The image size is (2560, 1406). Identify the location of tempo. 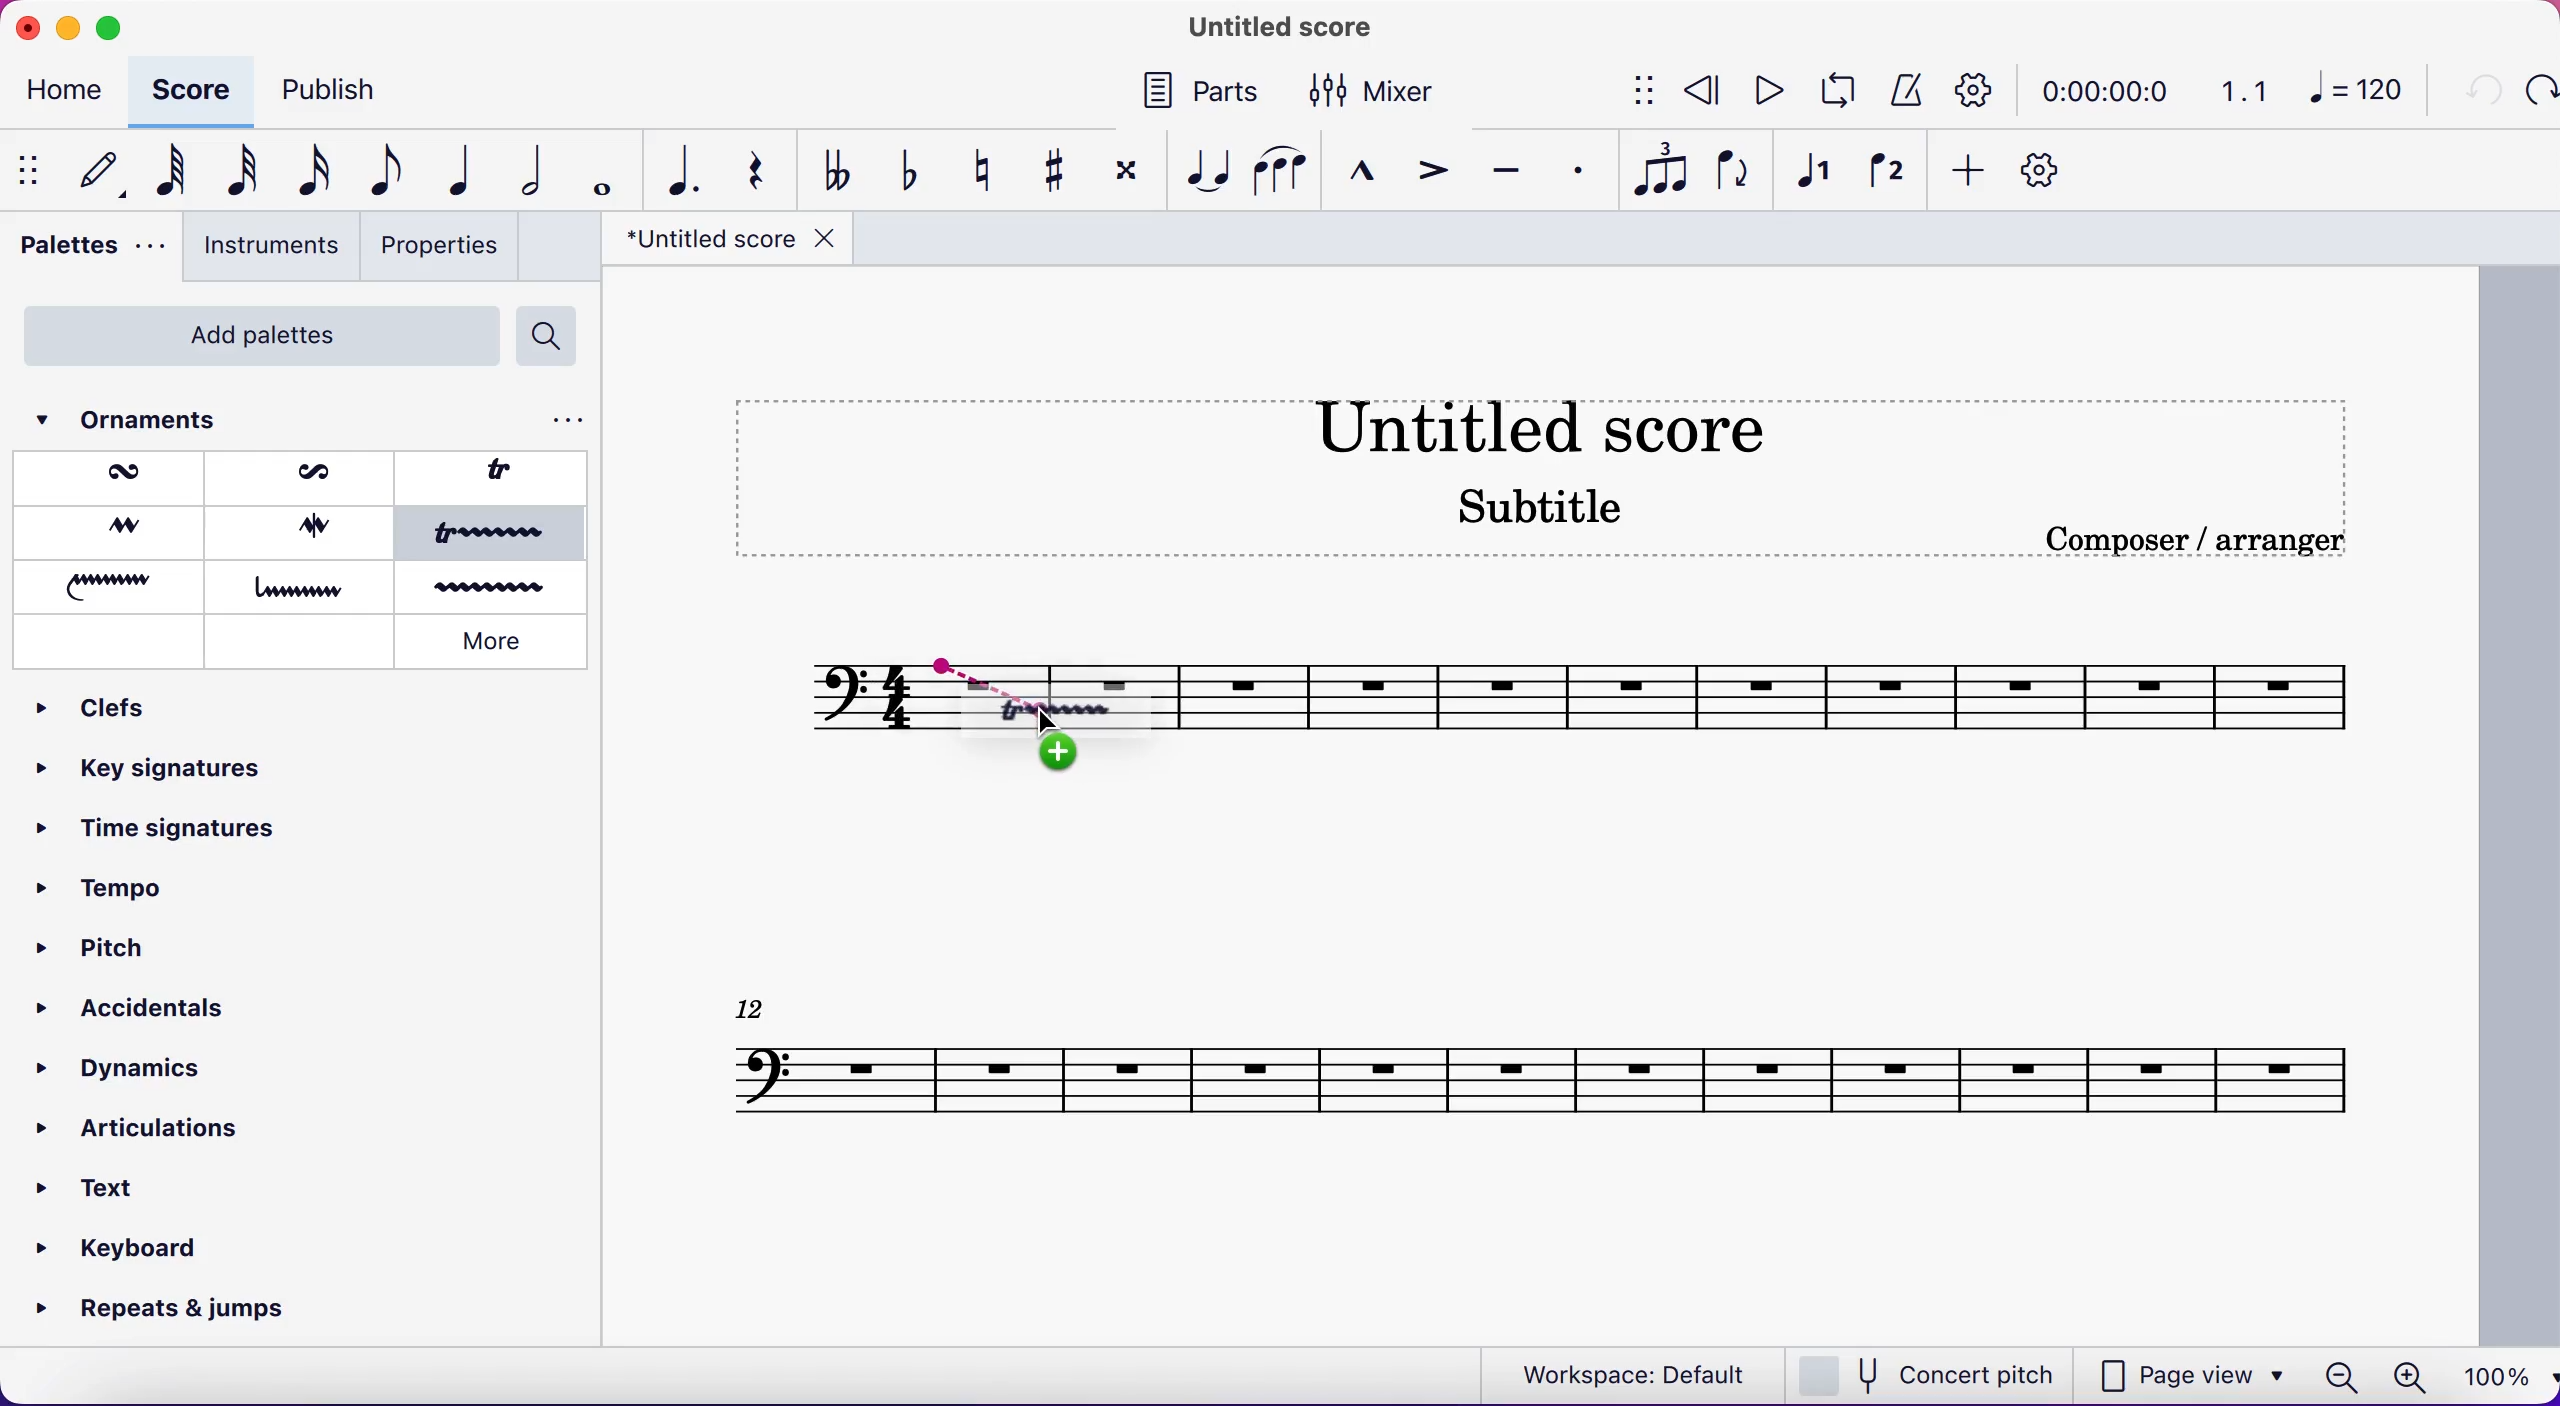
(118, 895).